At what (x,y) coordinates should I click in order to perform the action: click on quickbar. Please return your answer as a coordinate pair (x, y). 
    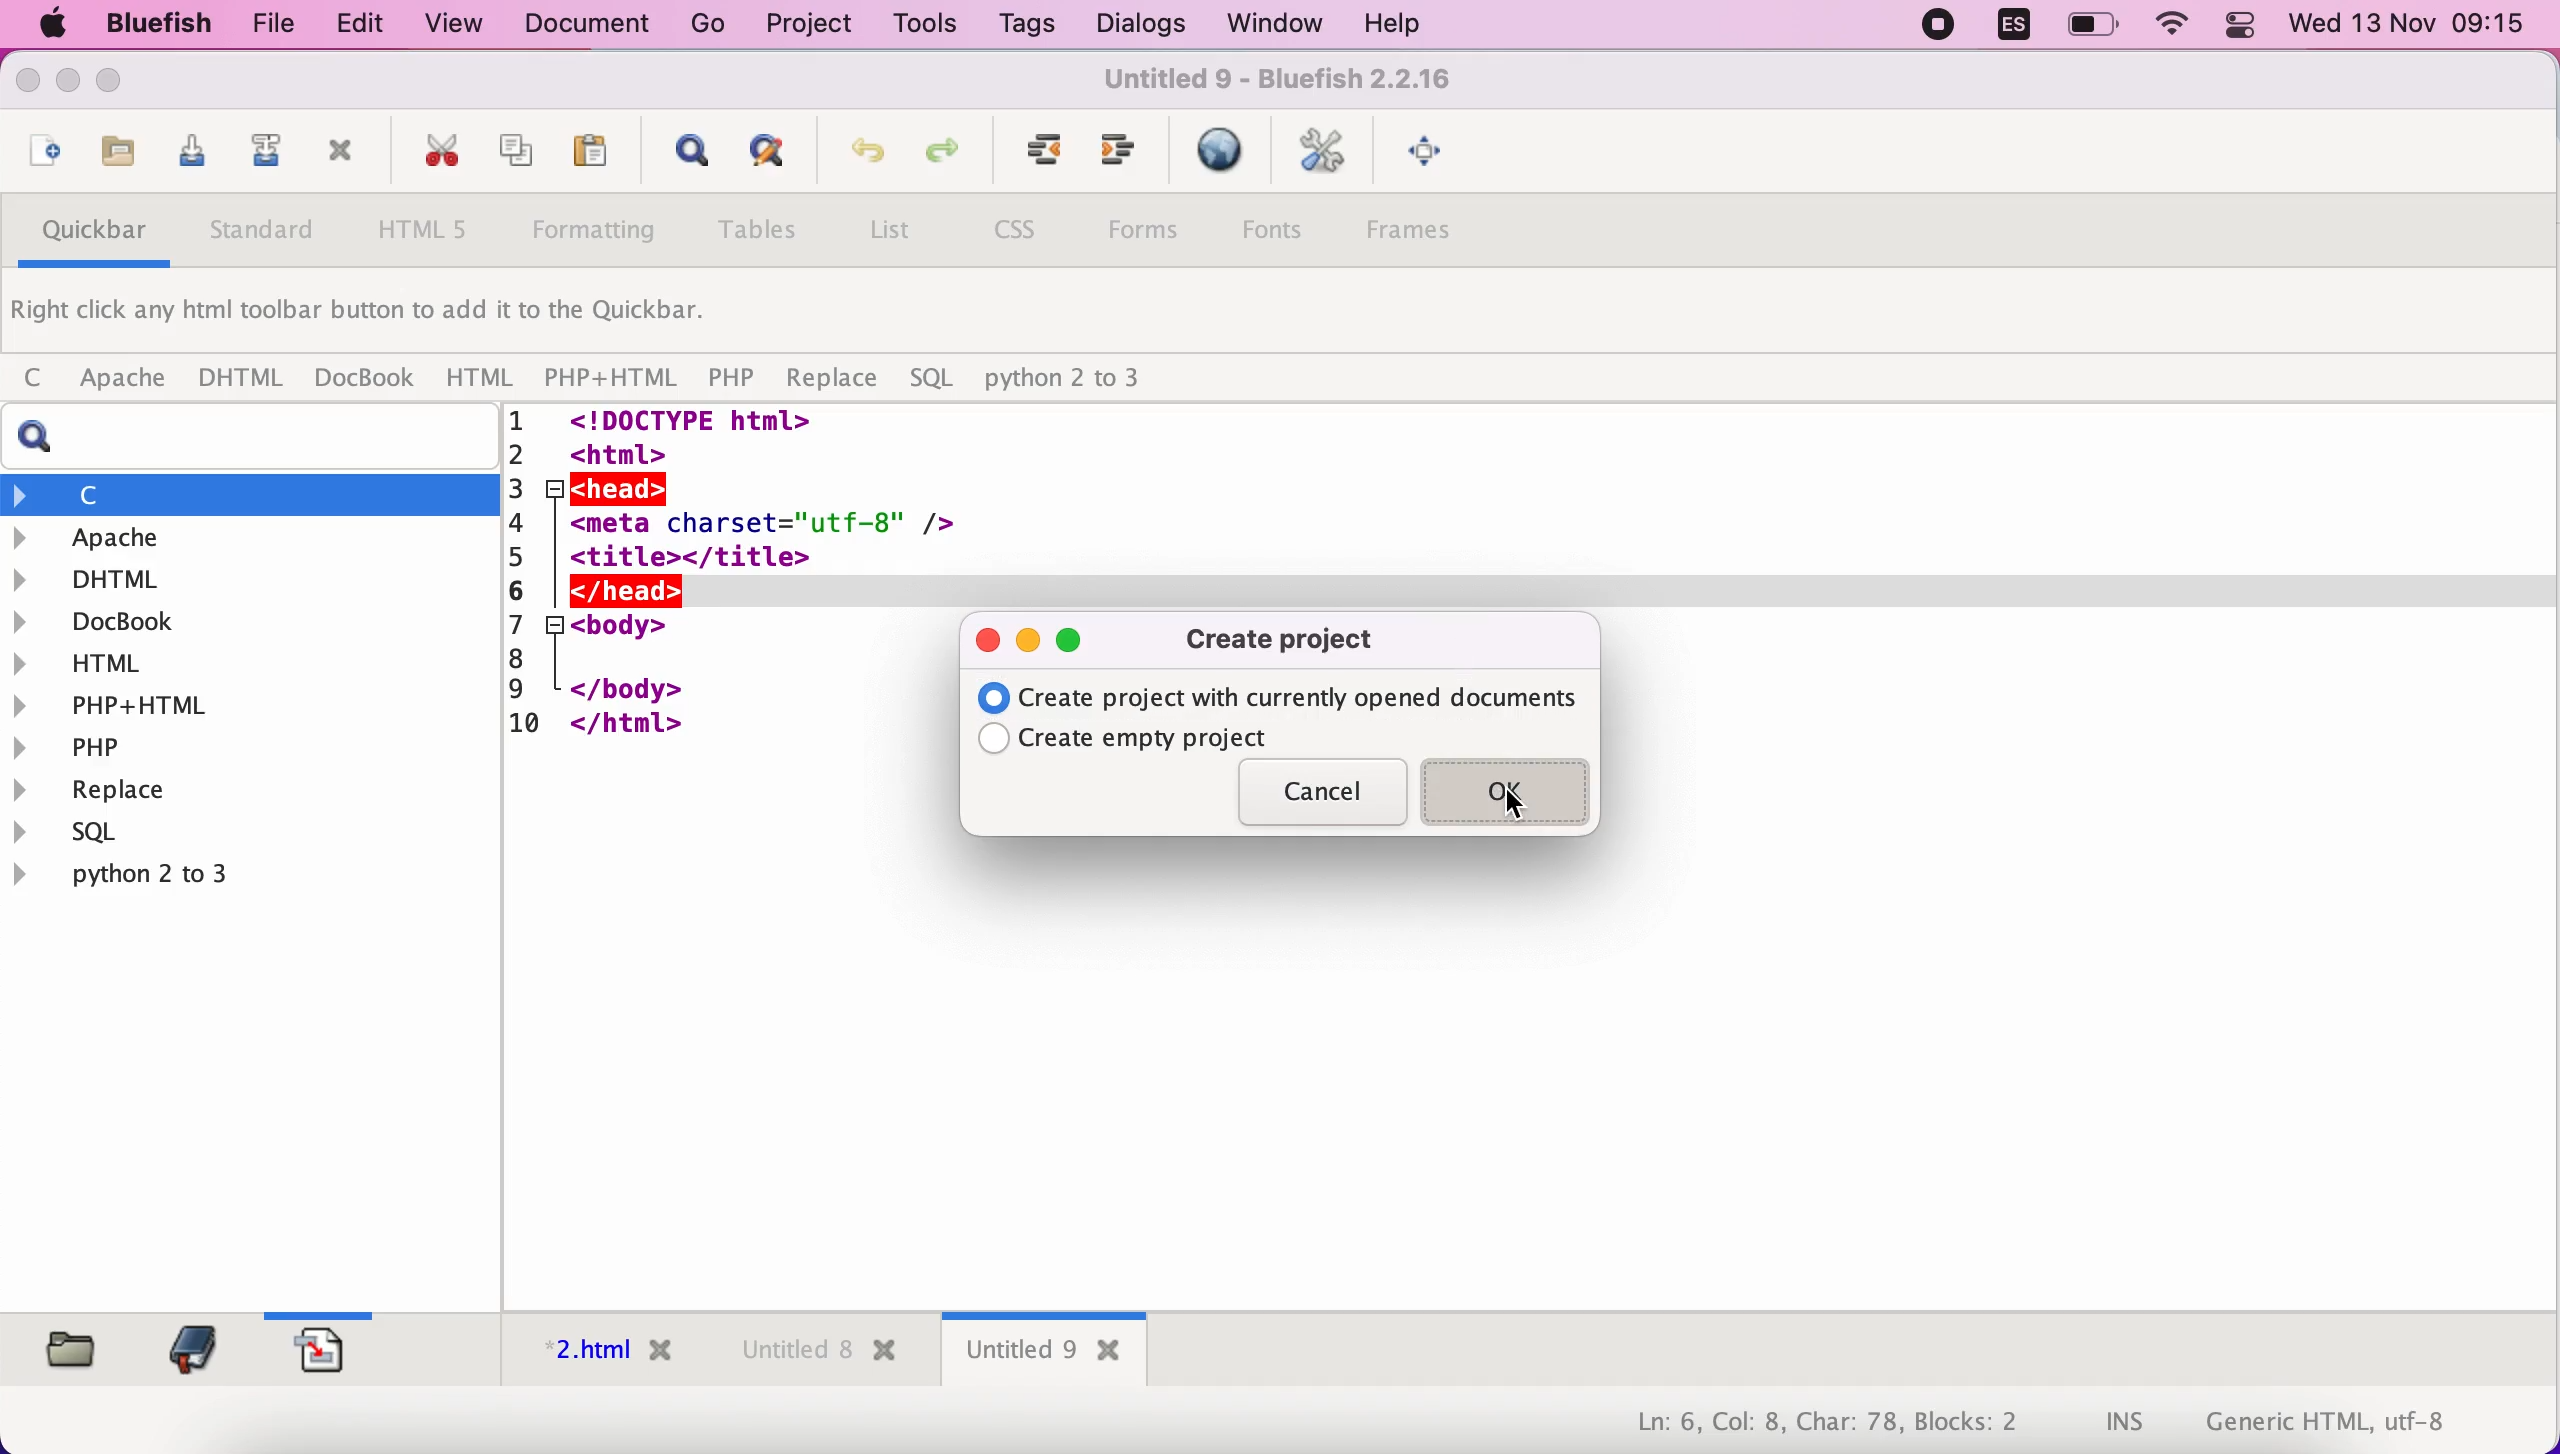
    Looking at the image, I should click on (88, 236).